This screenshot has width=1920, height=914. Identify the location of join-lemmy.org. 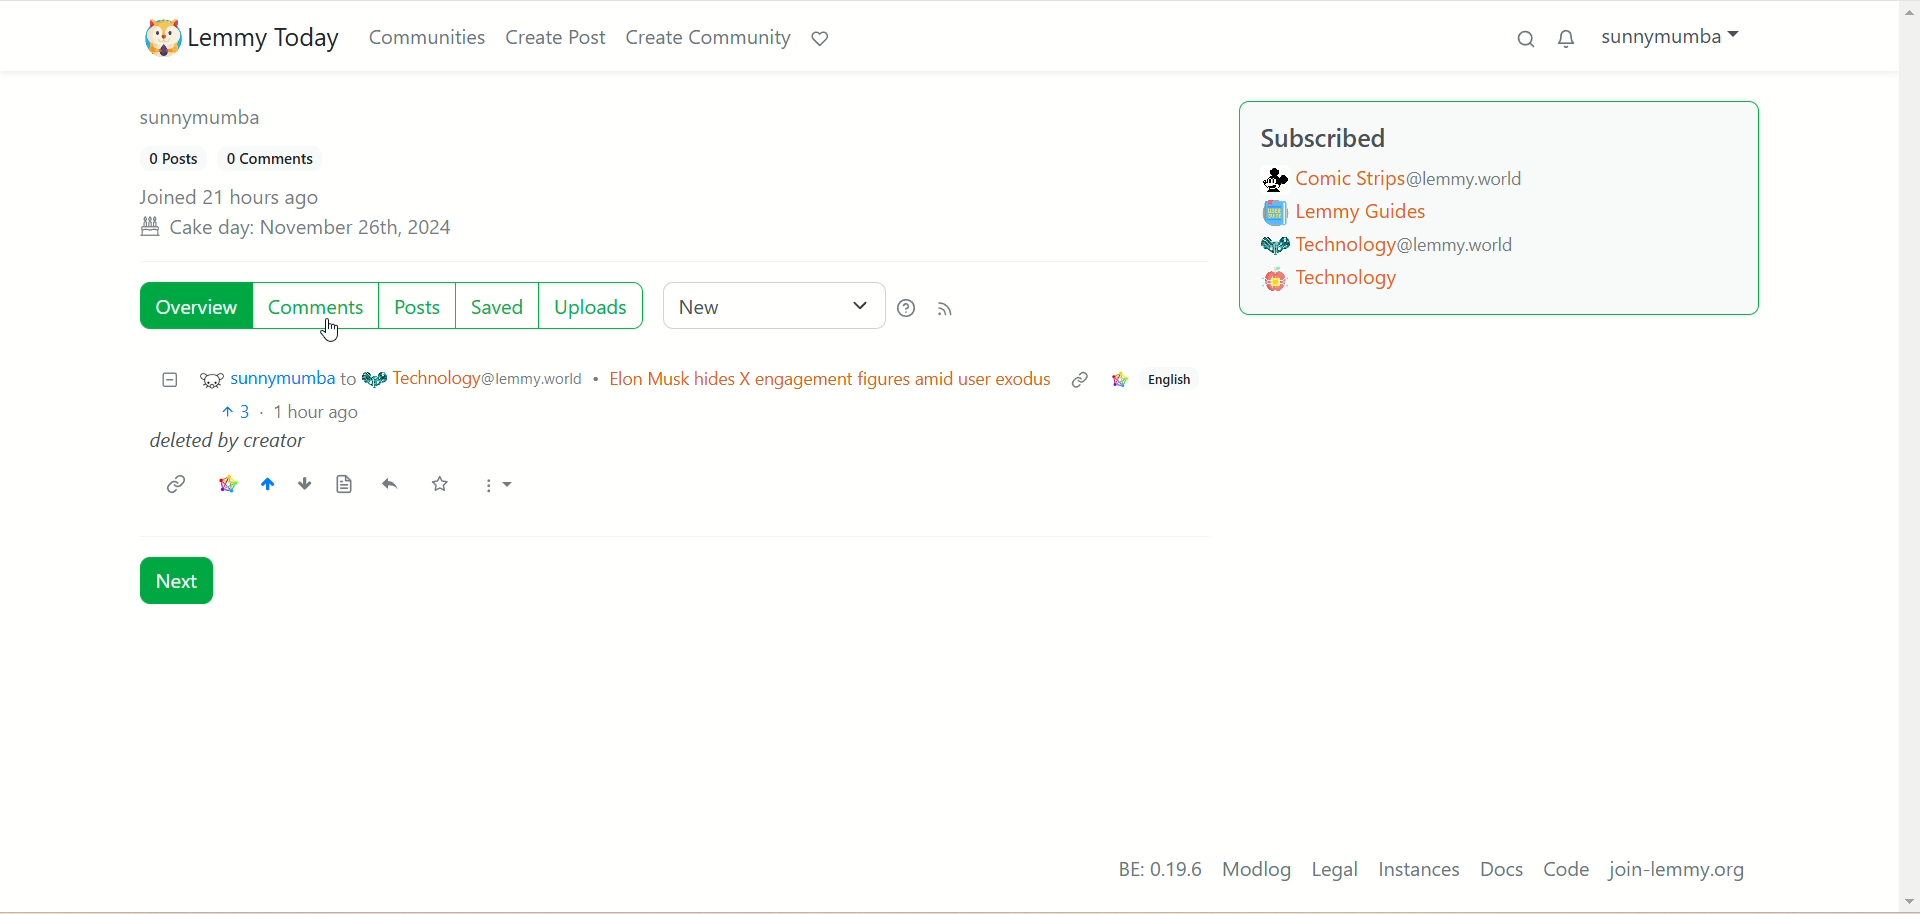
(1679, 871).